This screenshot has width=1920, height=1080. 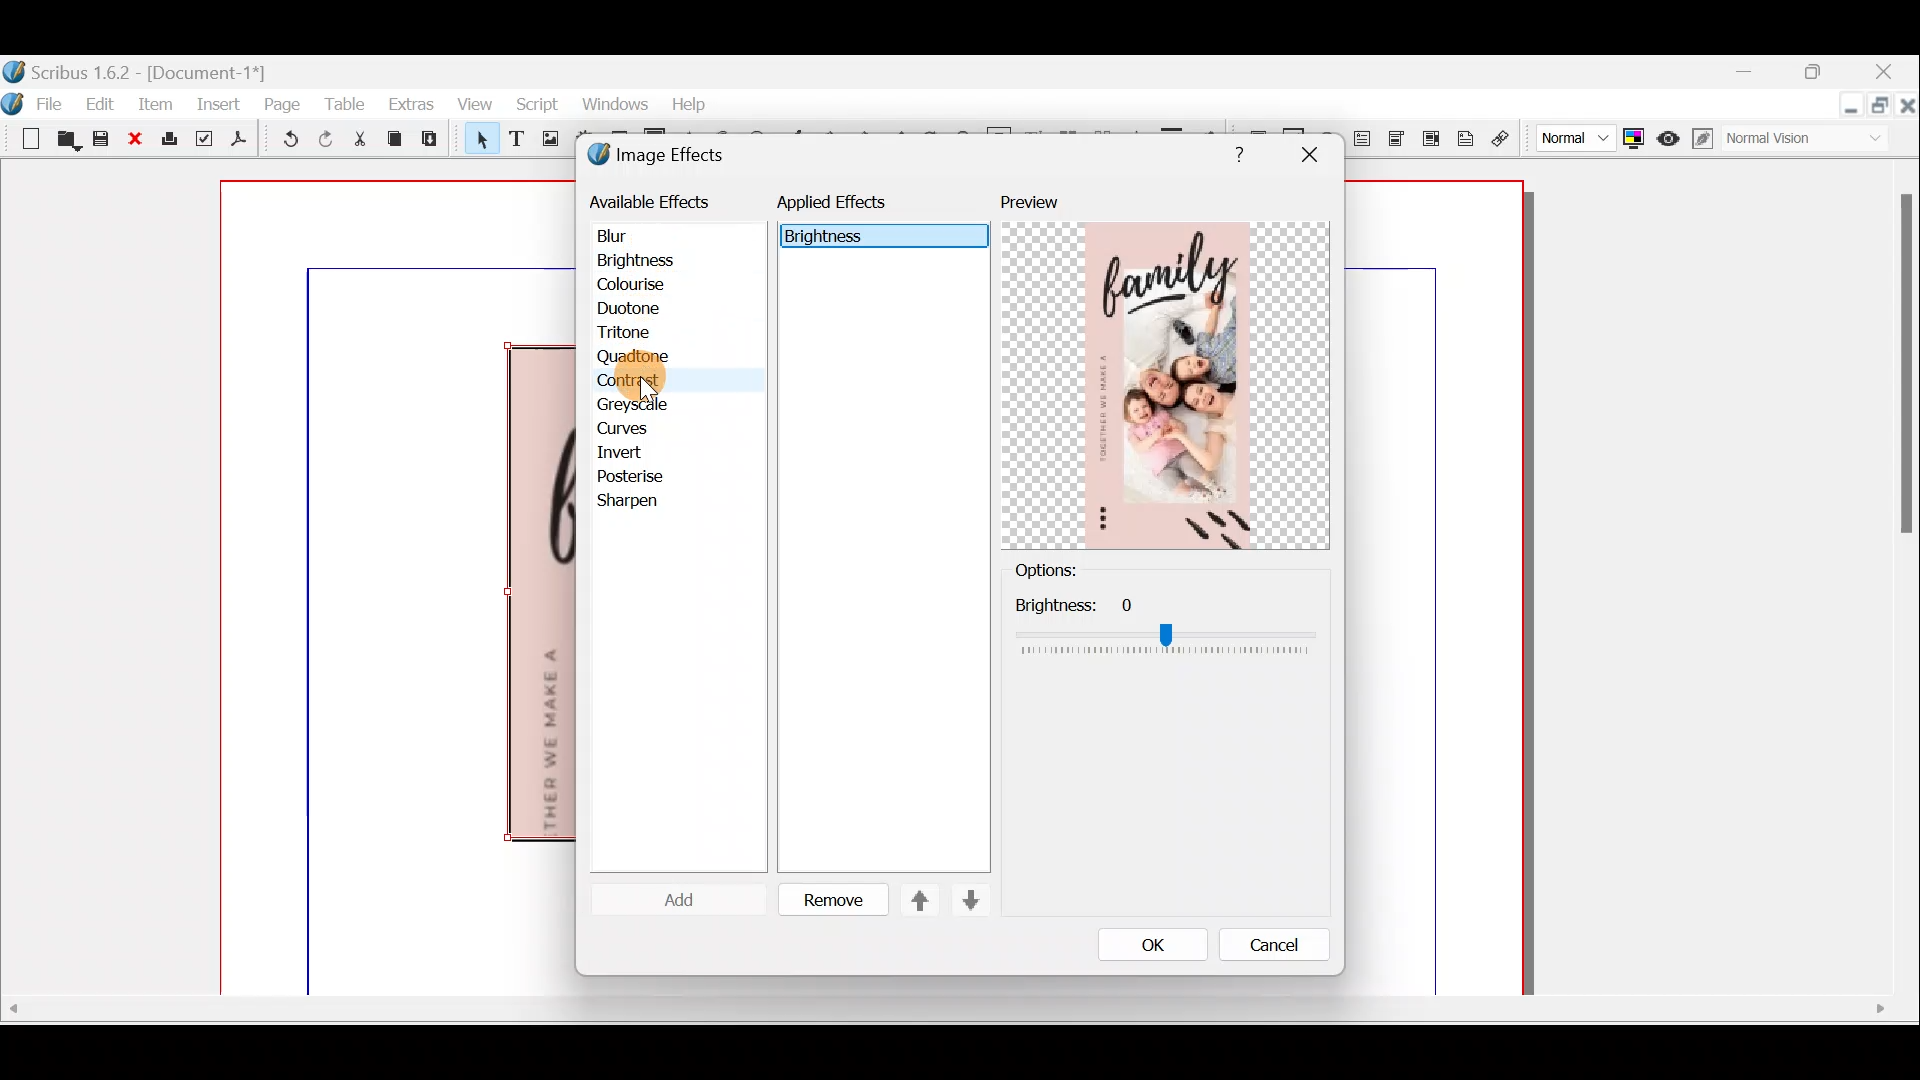 I want to click on Print, so click(x=171, y=140).